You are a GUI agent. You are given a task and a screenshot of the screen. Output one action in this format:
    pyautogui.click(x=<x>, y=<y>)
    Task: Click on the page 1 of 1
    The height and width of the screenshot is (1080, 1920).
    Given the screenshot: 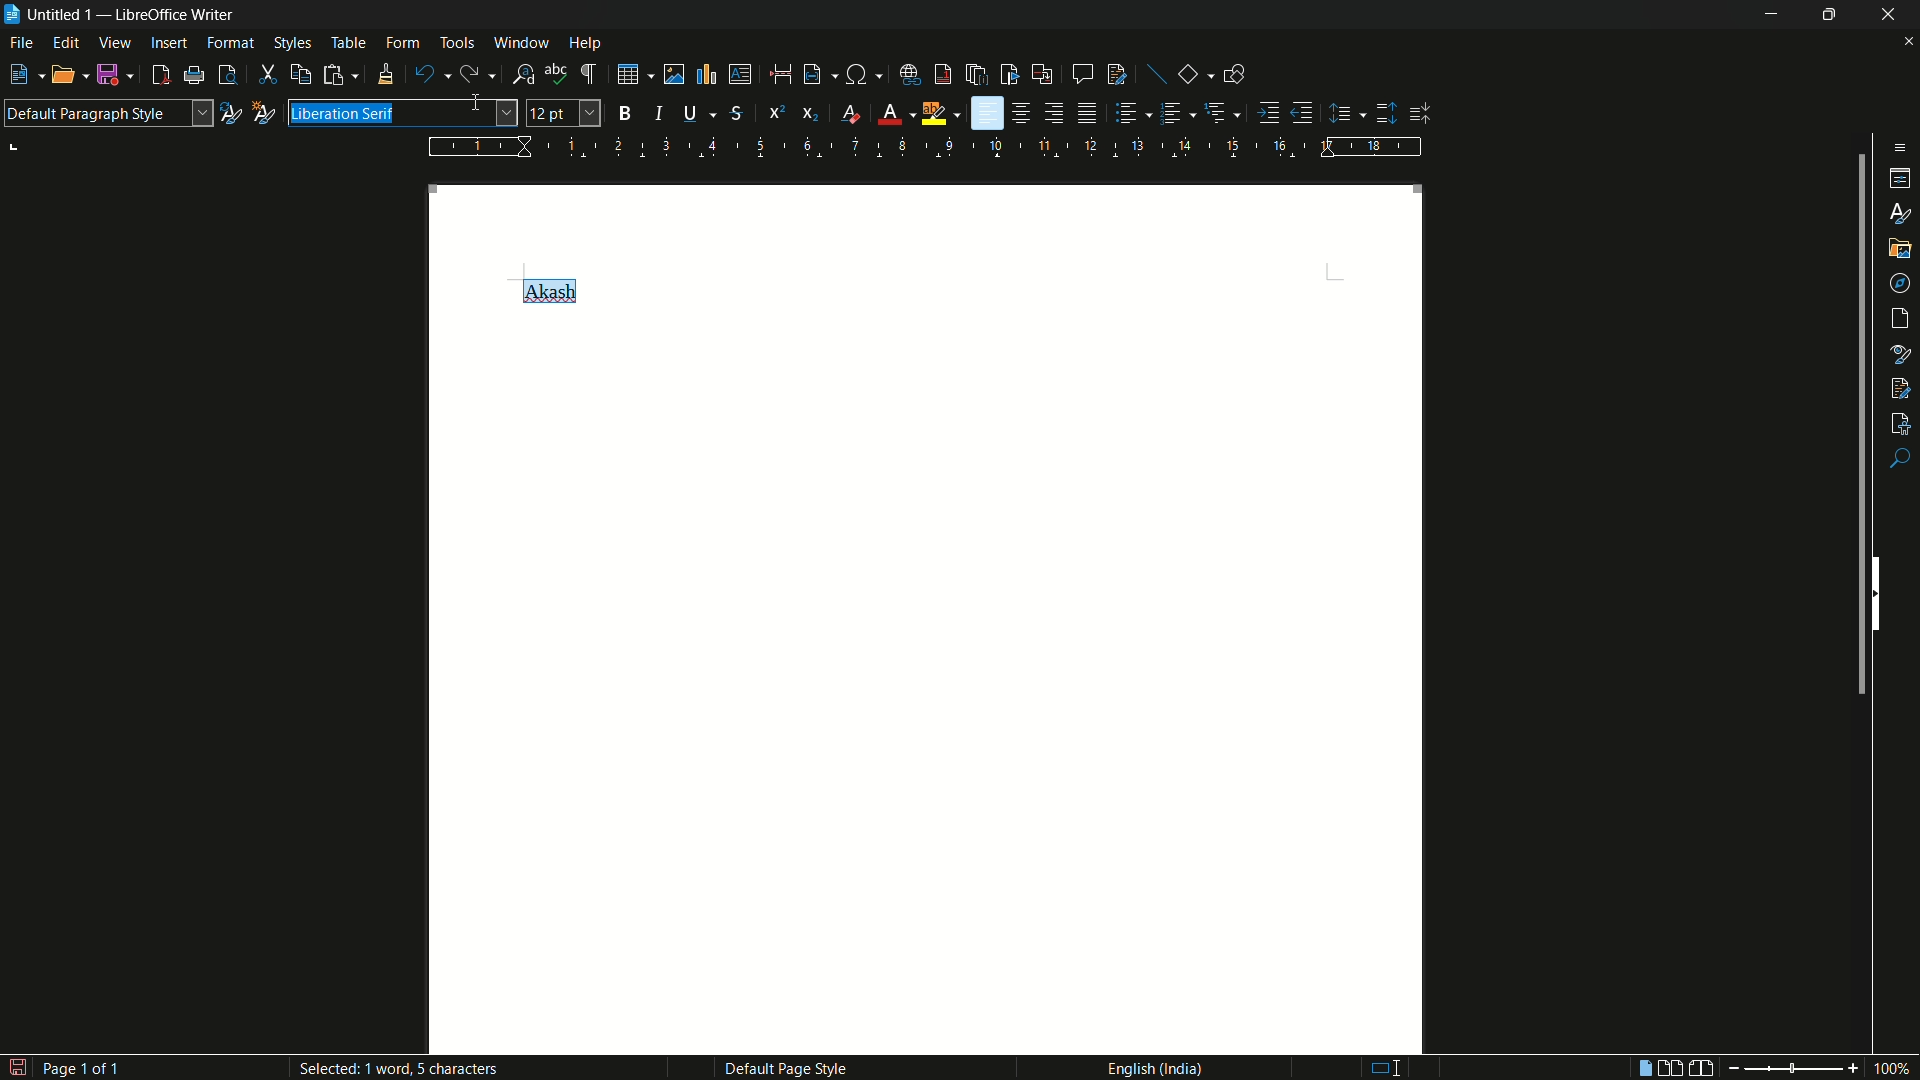 What is the action you would take?
    pyautogui.click(x=65, y=1066)
    